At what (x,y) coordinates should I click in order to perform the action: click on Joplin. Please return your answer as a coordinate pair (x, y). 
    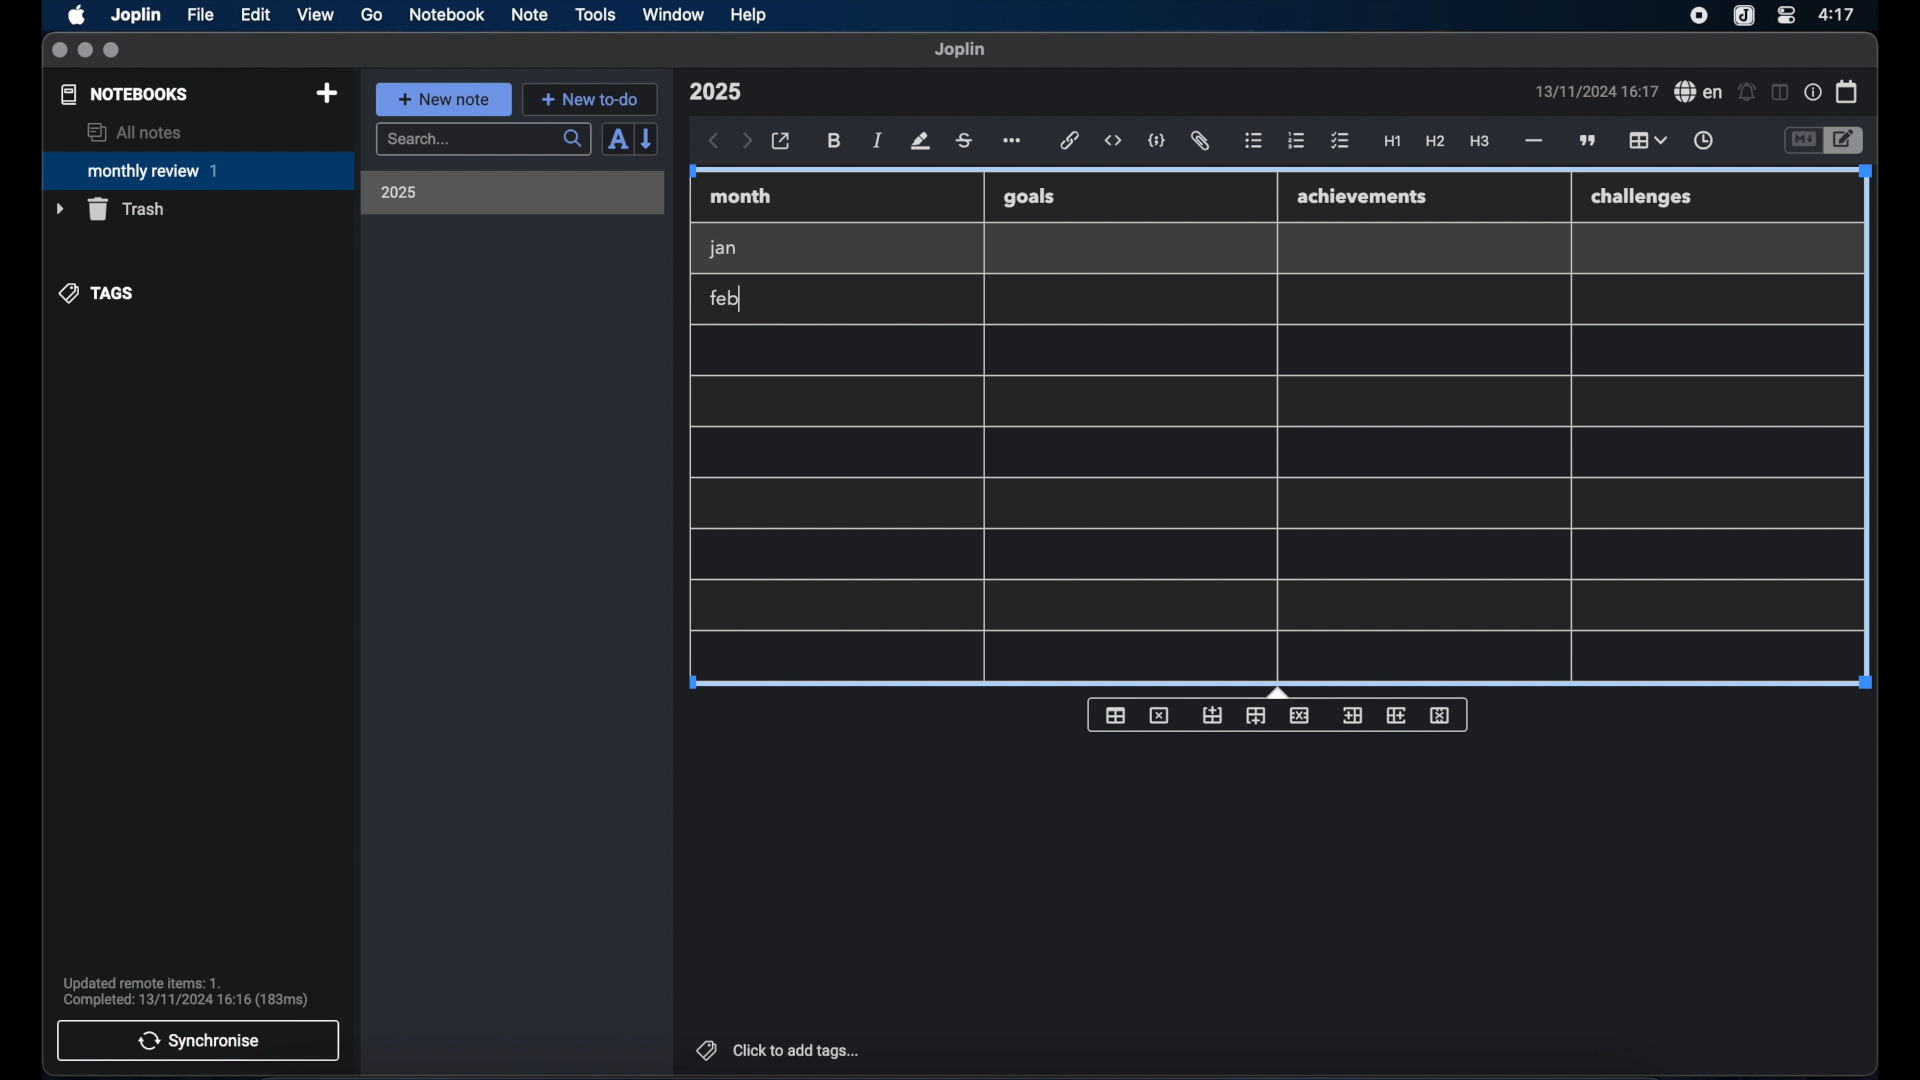
    Looking at the image, I should click on (138, 16).